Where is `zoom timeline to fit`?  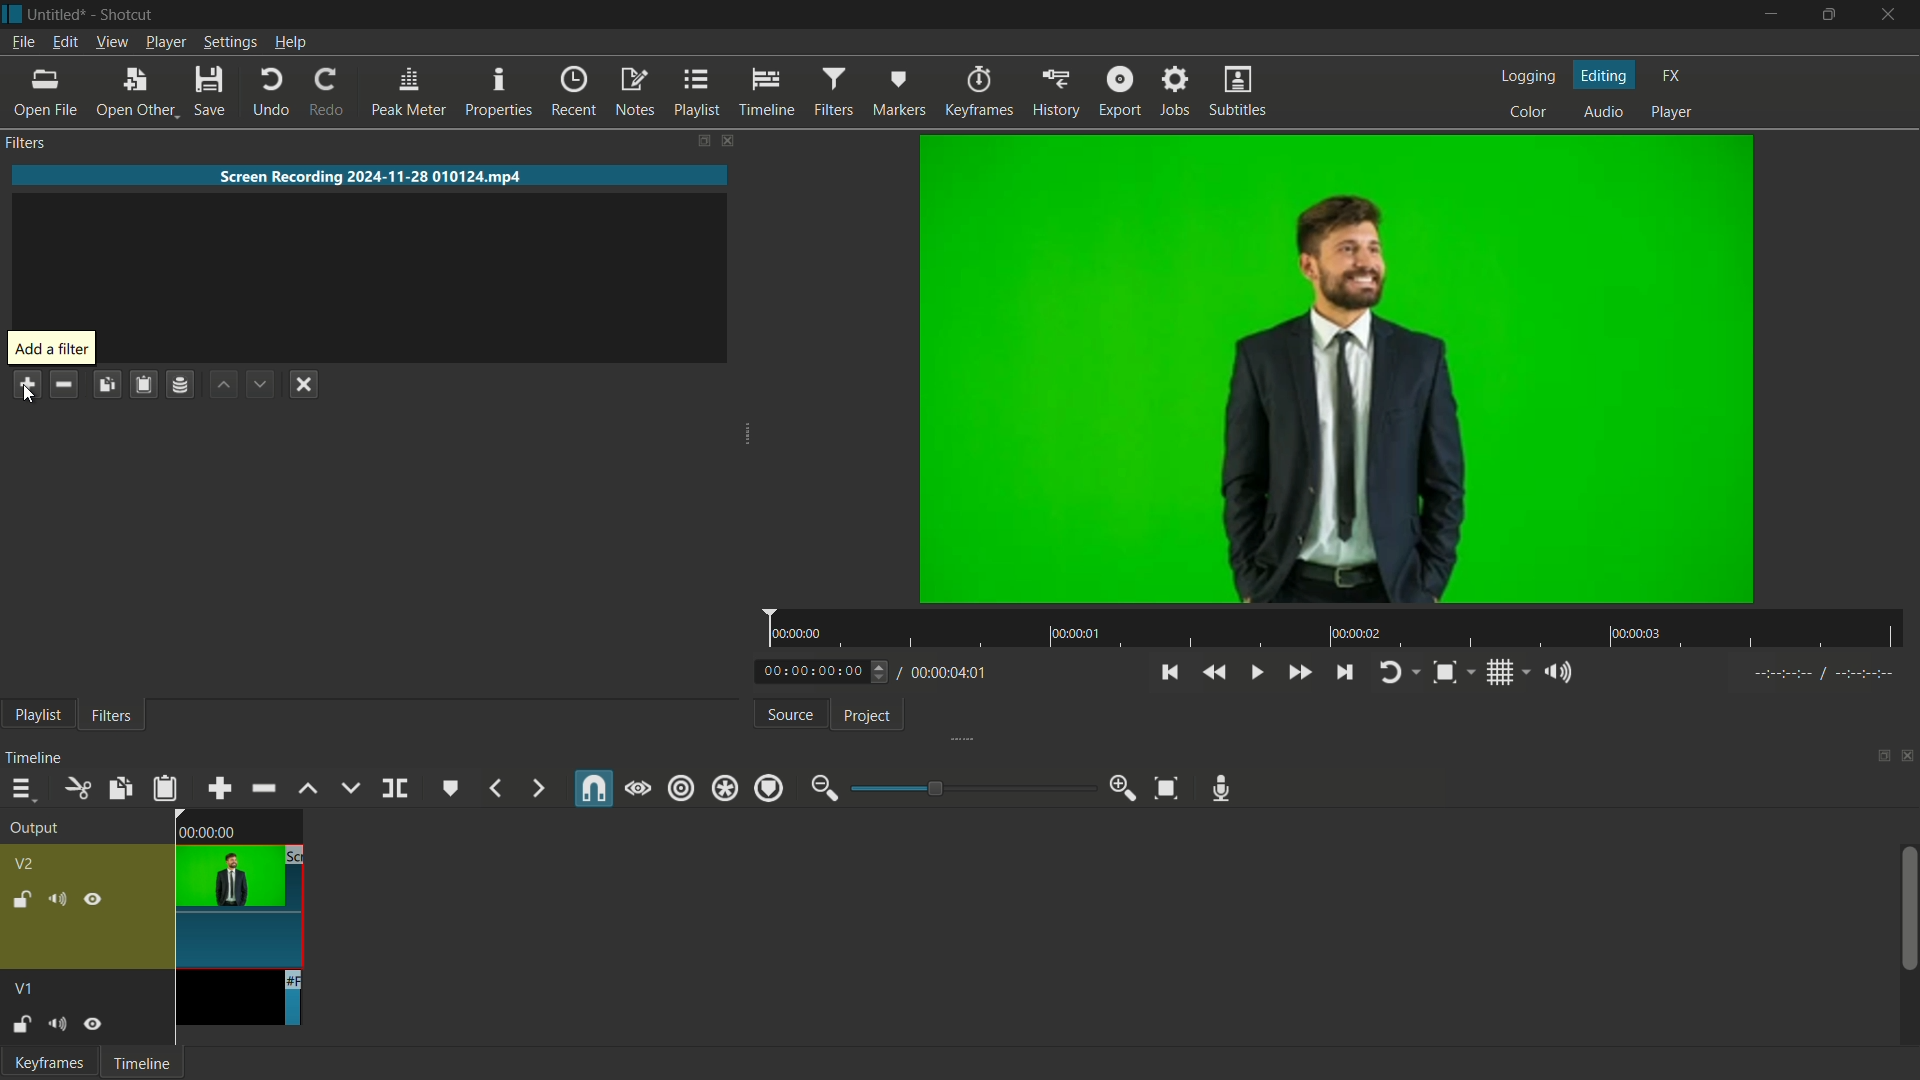 zoom timeline to fit is located at coordinates (1165, 788).